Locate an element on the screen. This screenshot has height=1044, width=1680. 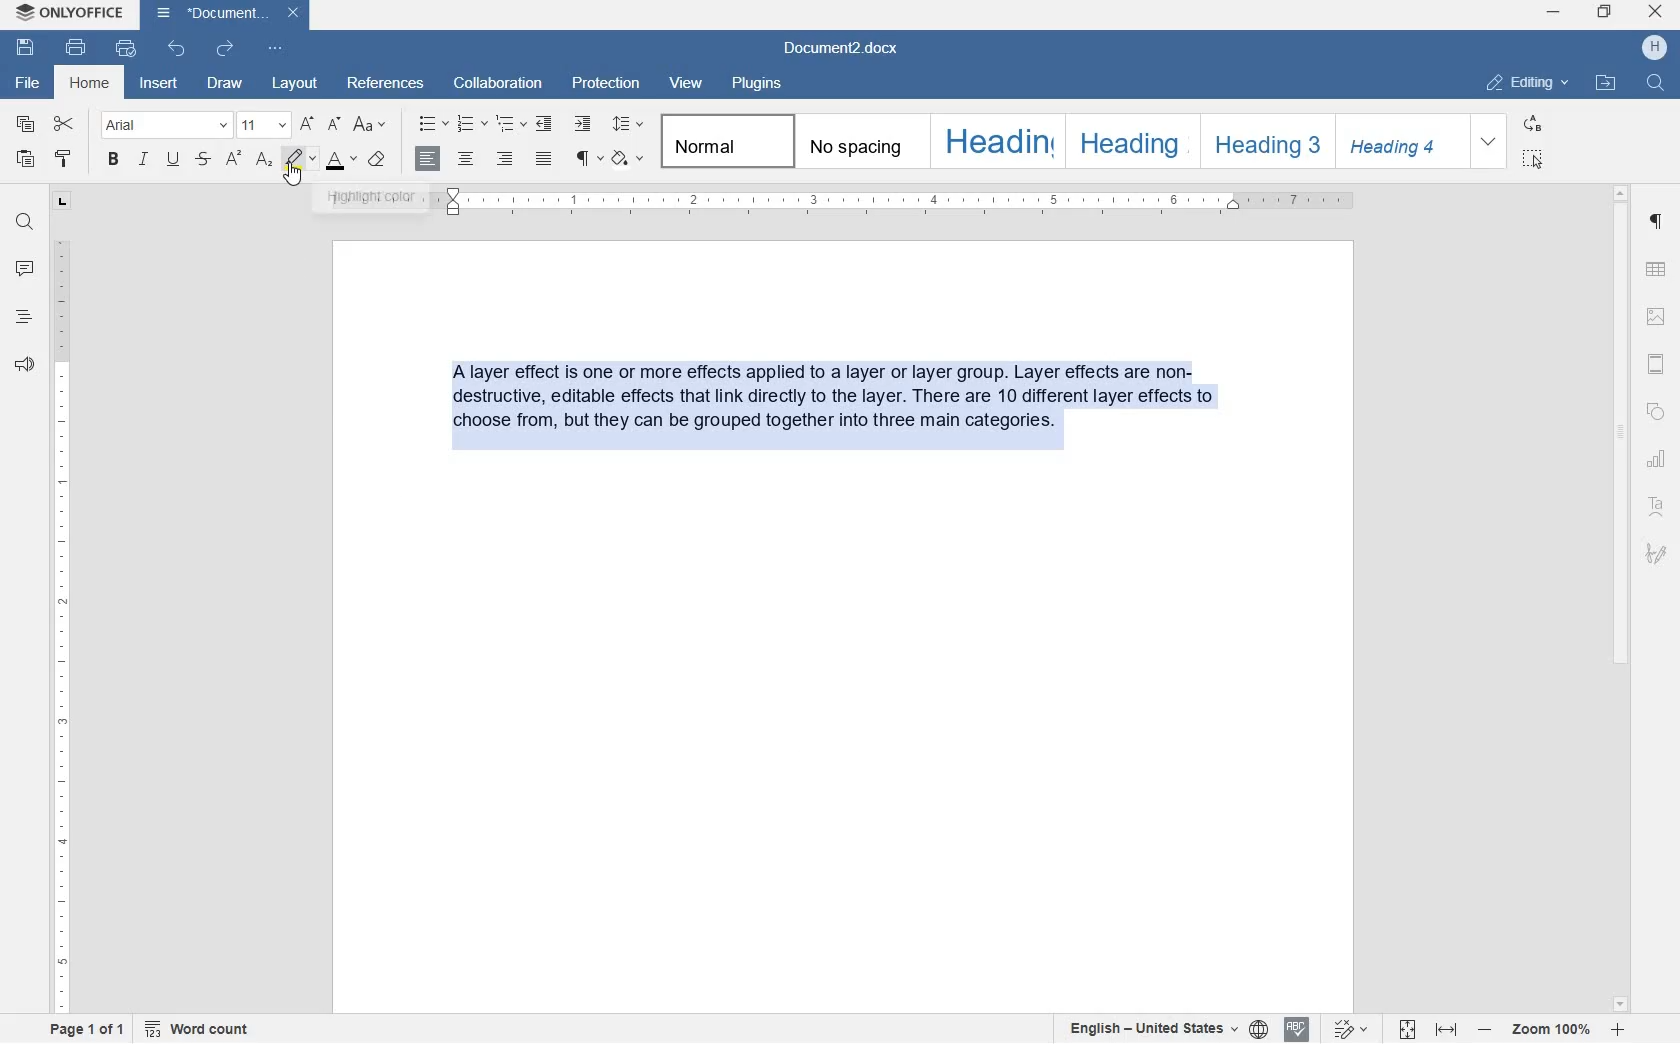
WORD COUNT is located at coordinates (198, 1030).